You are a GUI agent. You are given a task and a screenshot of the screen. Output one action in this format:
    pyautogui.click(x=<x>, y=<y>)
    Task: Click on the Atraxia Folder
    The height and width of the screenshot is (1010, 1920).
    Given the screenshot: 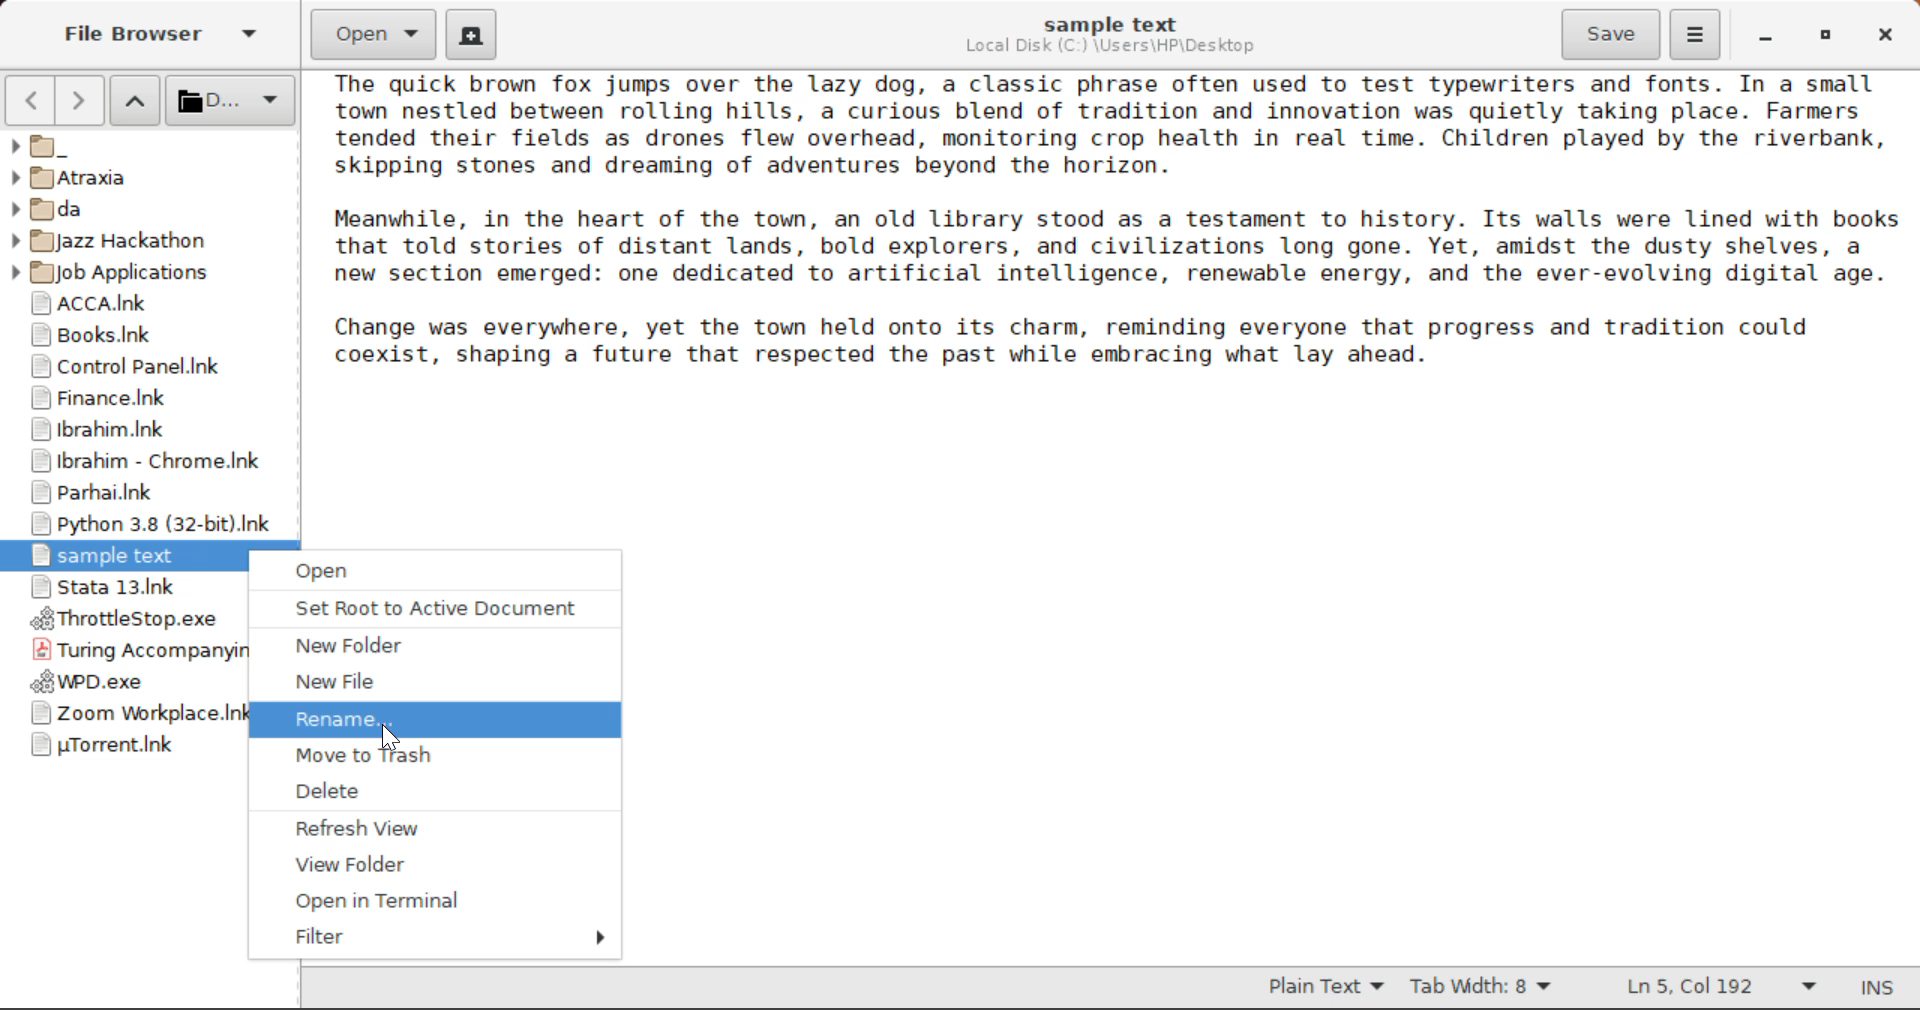 What is the action you would take?
    pyautogui.click(x=148, y=177)
    